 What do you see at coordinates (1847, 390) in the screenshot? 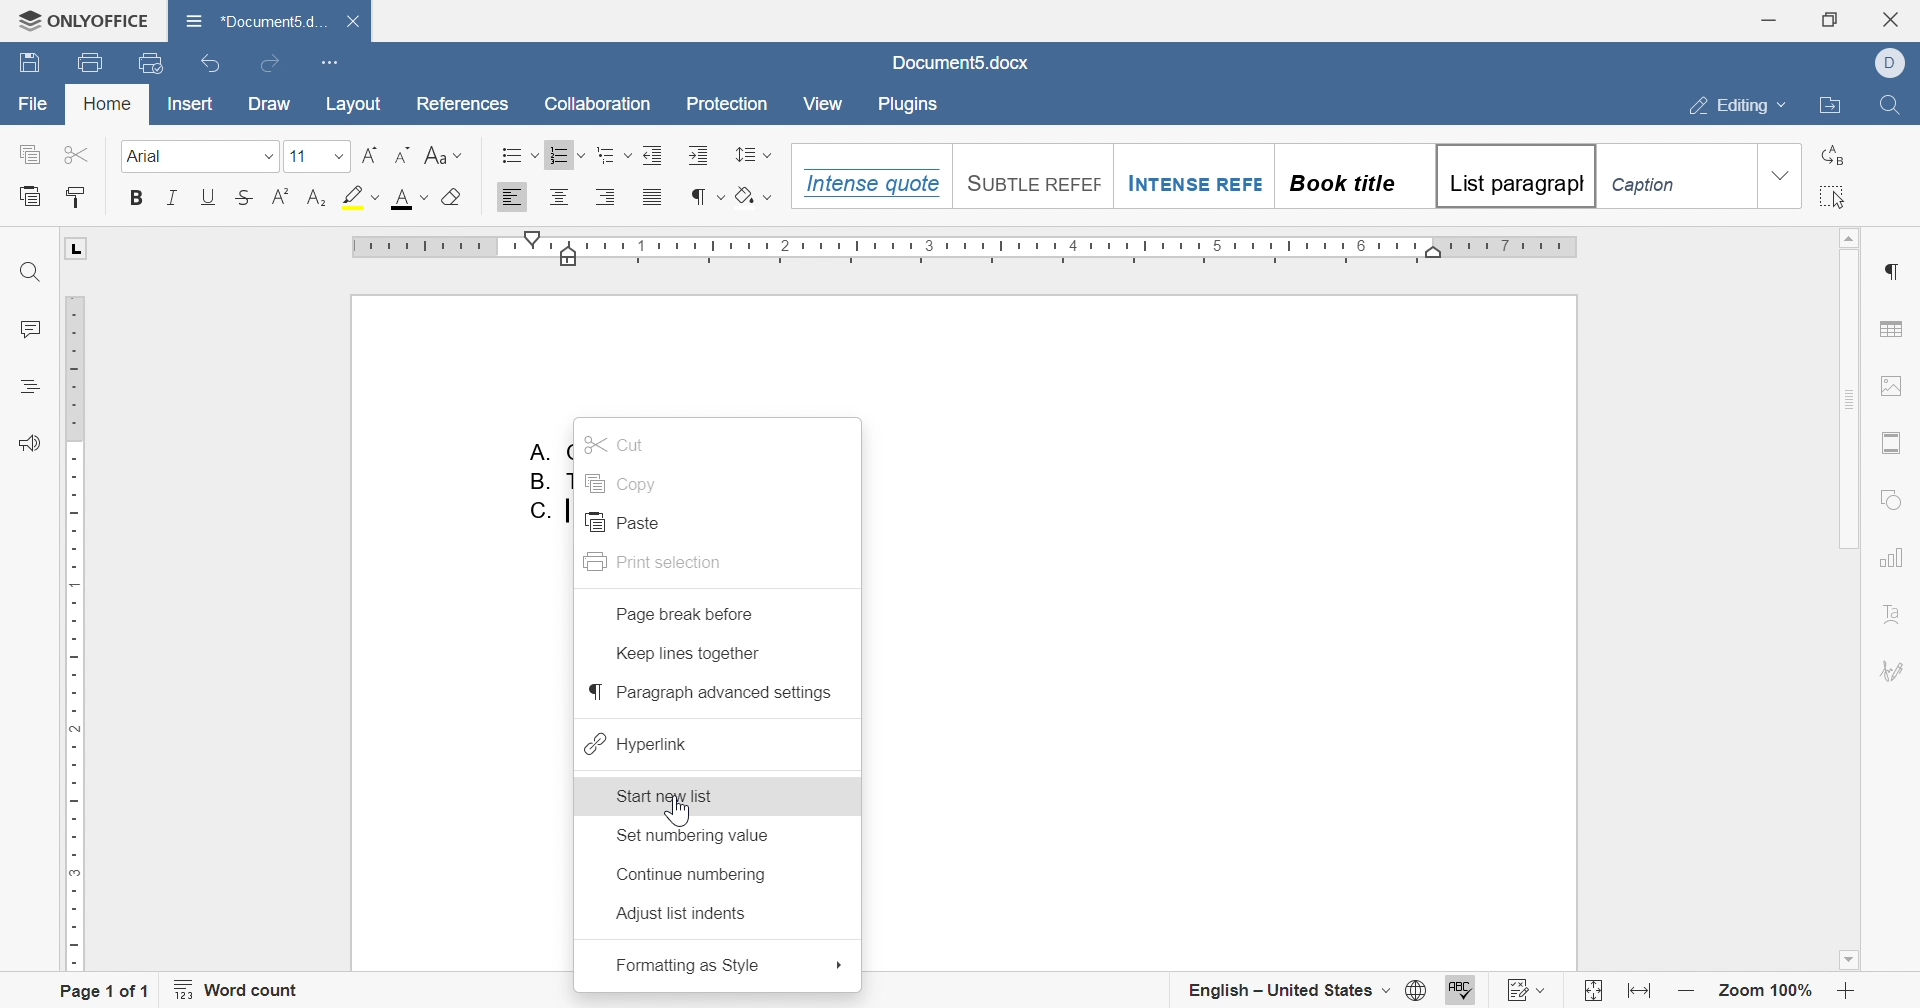
I see `scroll bar` at bounding box center [1847, 390].